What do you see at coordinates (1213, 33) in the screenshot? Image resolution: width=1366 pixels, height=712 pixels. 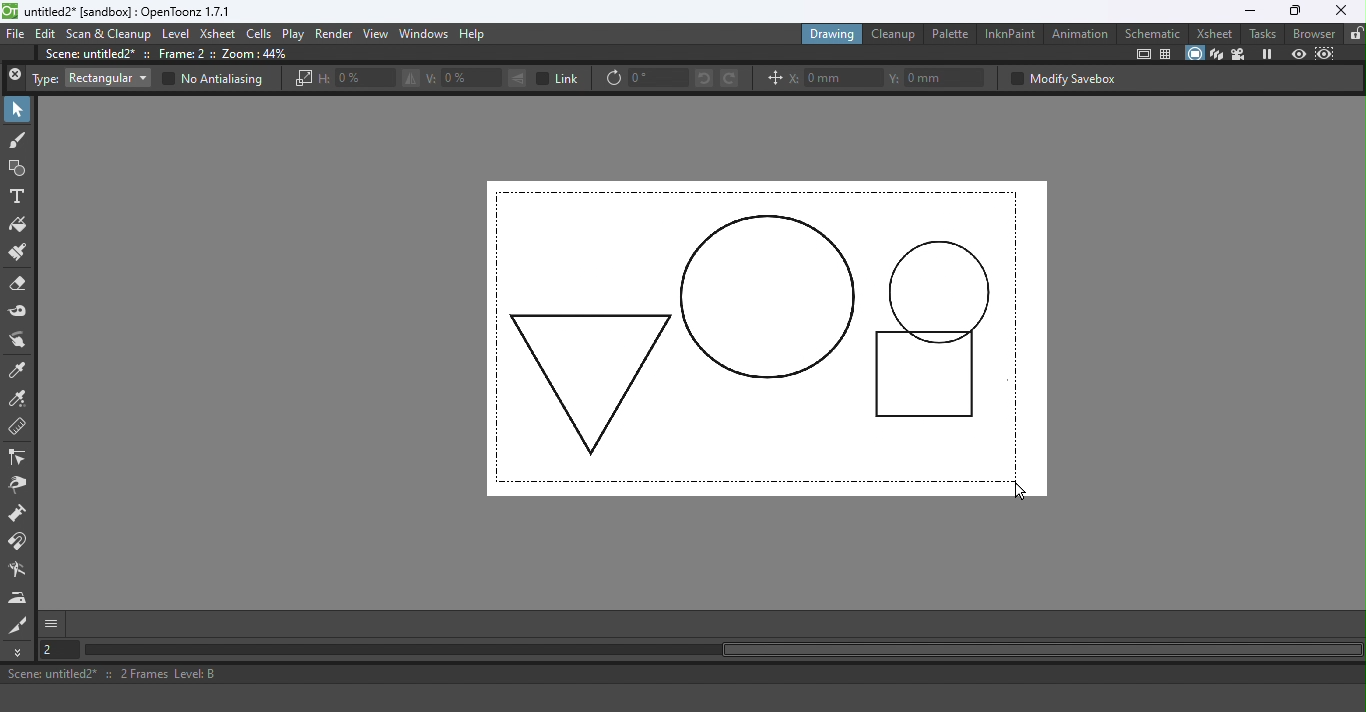 I see `Xsheet` at bounding box center [1213, 33].